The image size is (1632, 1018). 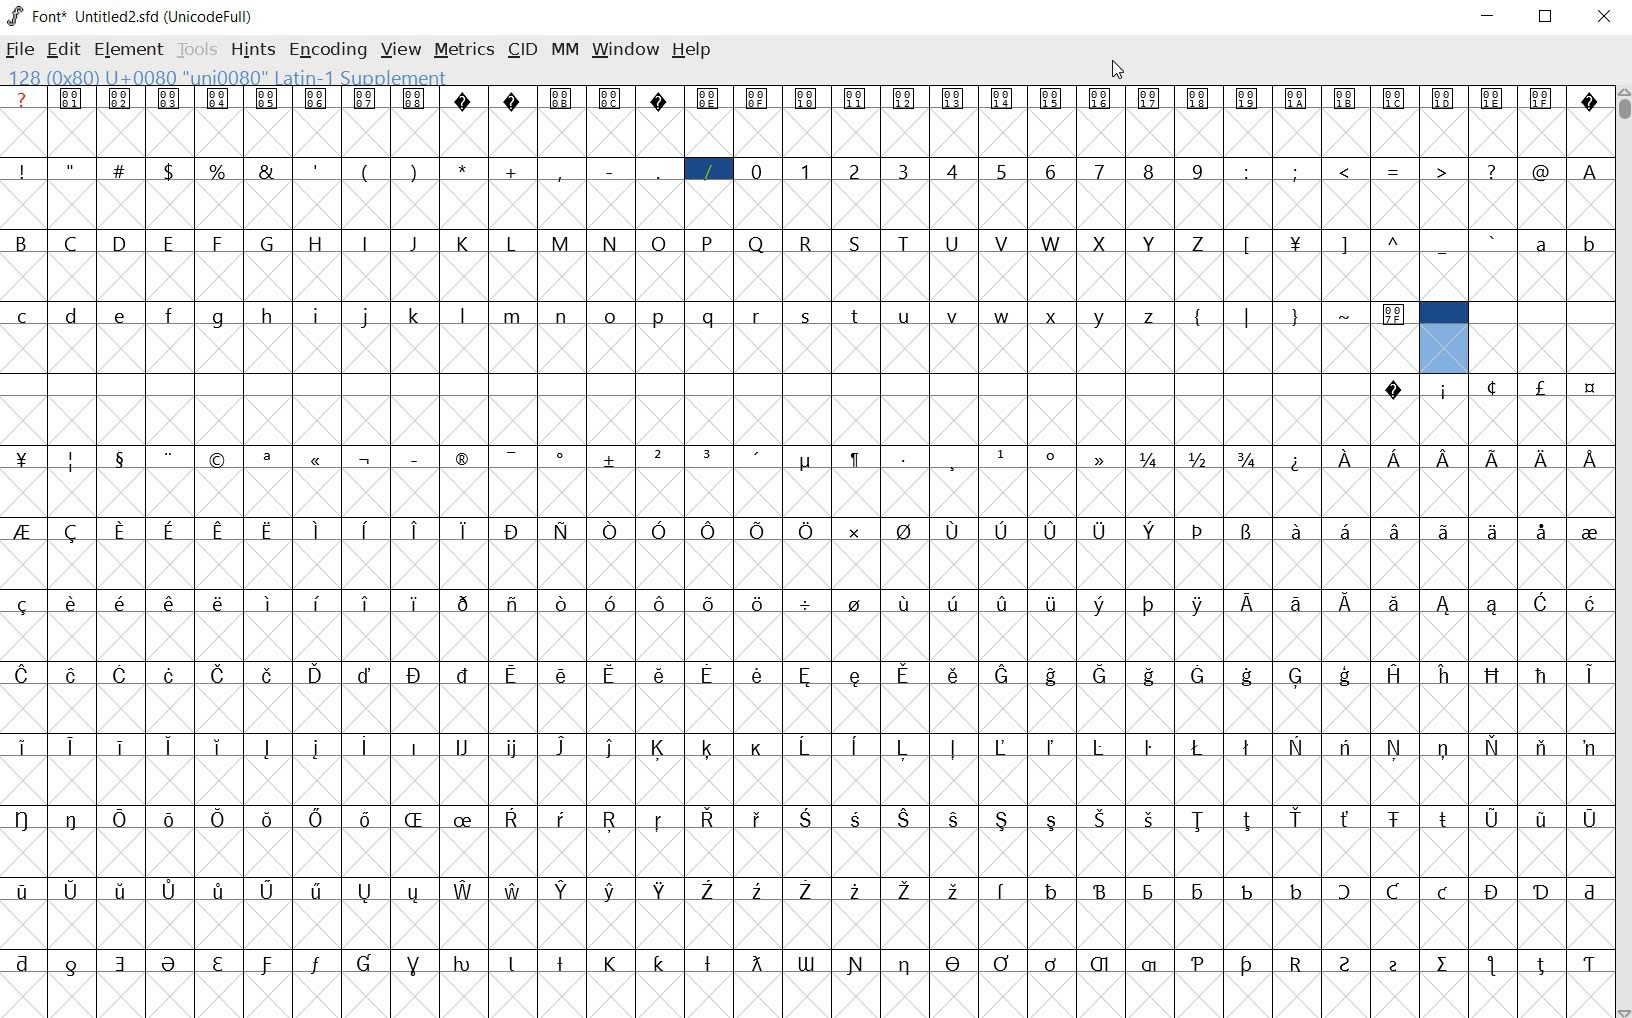 What do you see at coordinates (1054, 962) in the screenshot?
I see `Symbol` at bounding box center [1054, 962].